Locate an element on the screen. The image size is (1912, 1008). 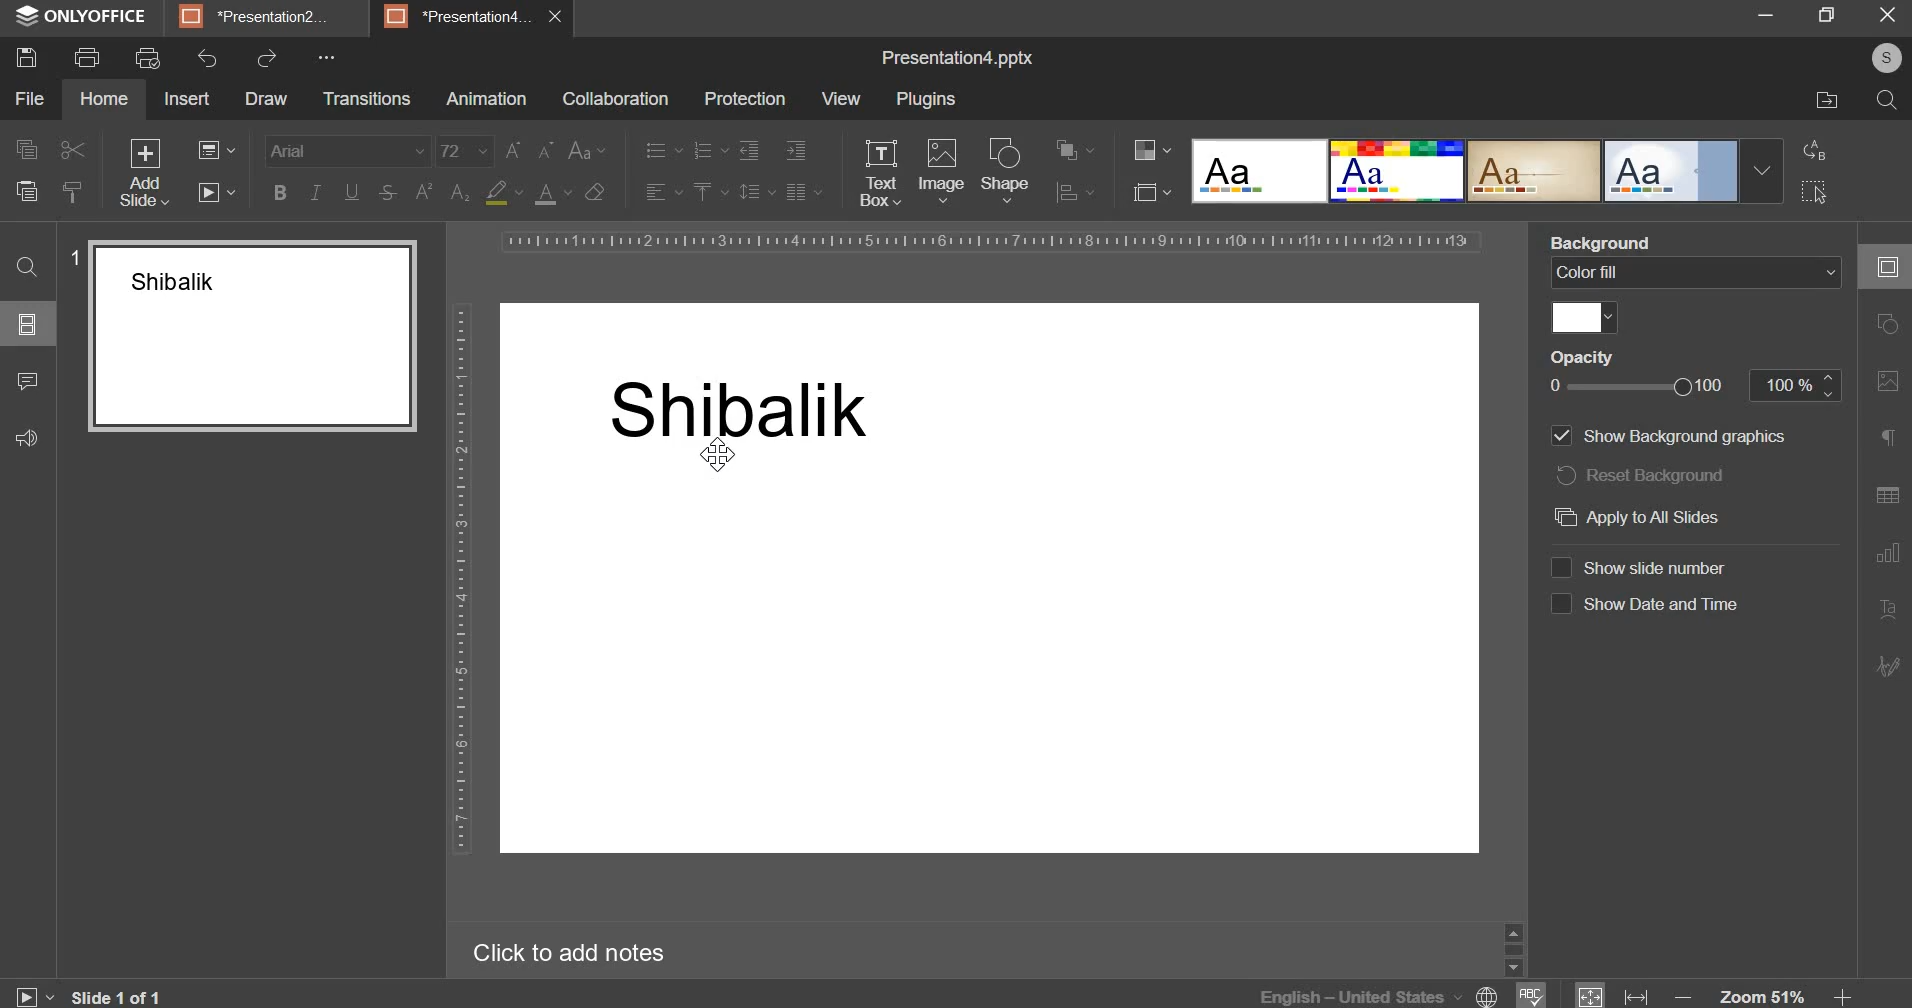
feedback is located at coordinates (29, 436).